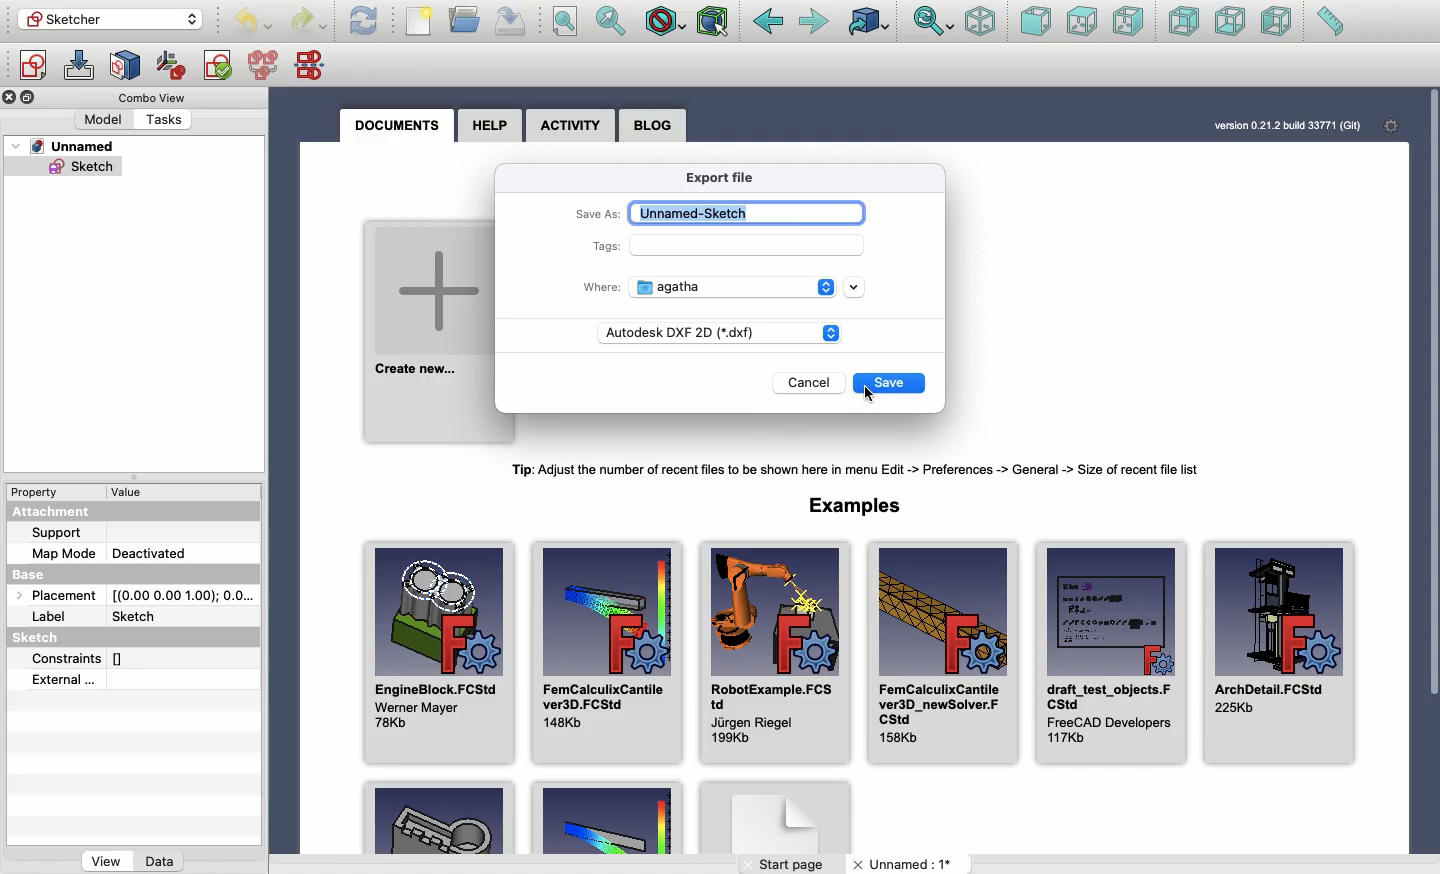 This screenshot has height=874, width=1440. Describe the element at coordinates (747, 213) in the screenshot. I see `Unnamed-sketch` at that location.